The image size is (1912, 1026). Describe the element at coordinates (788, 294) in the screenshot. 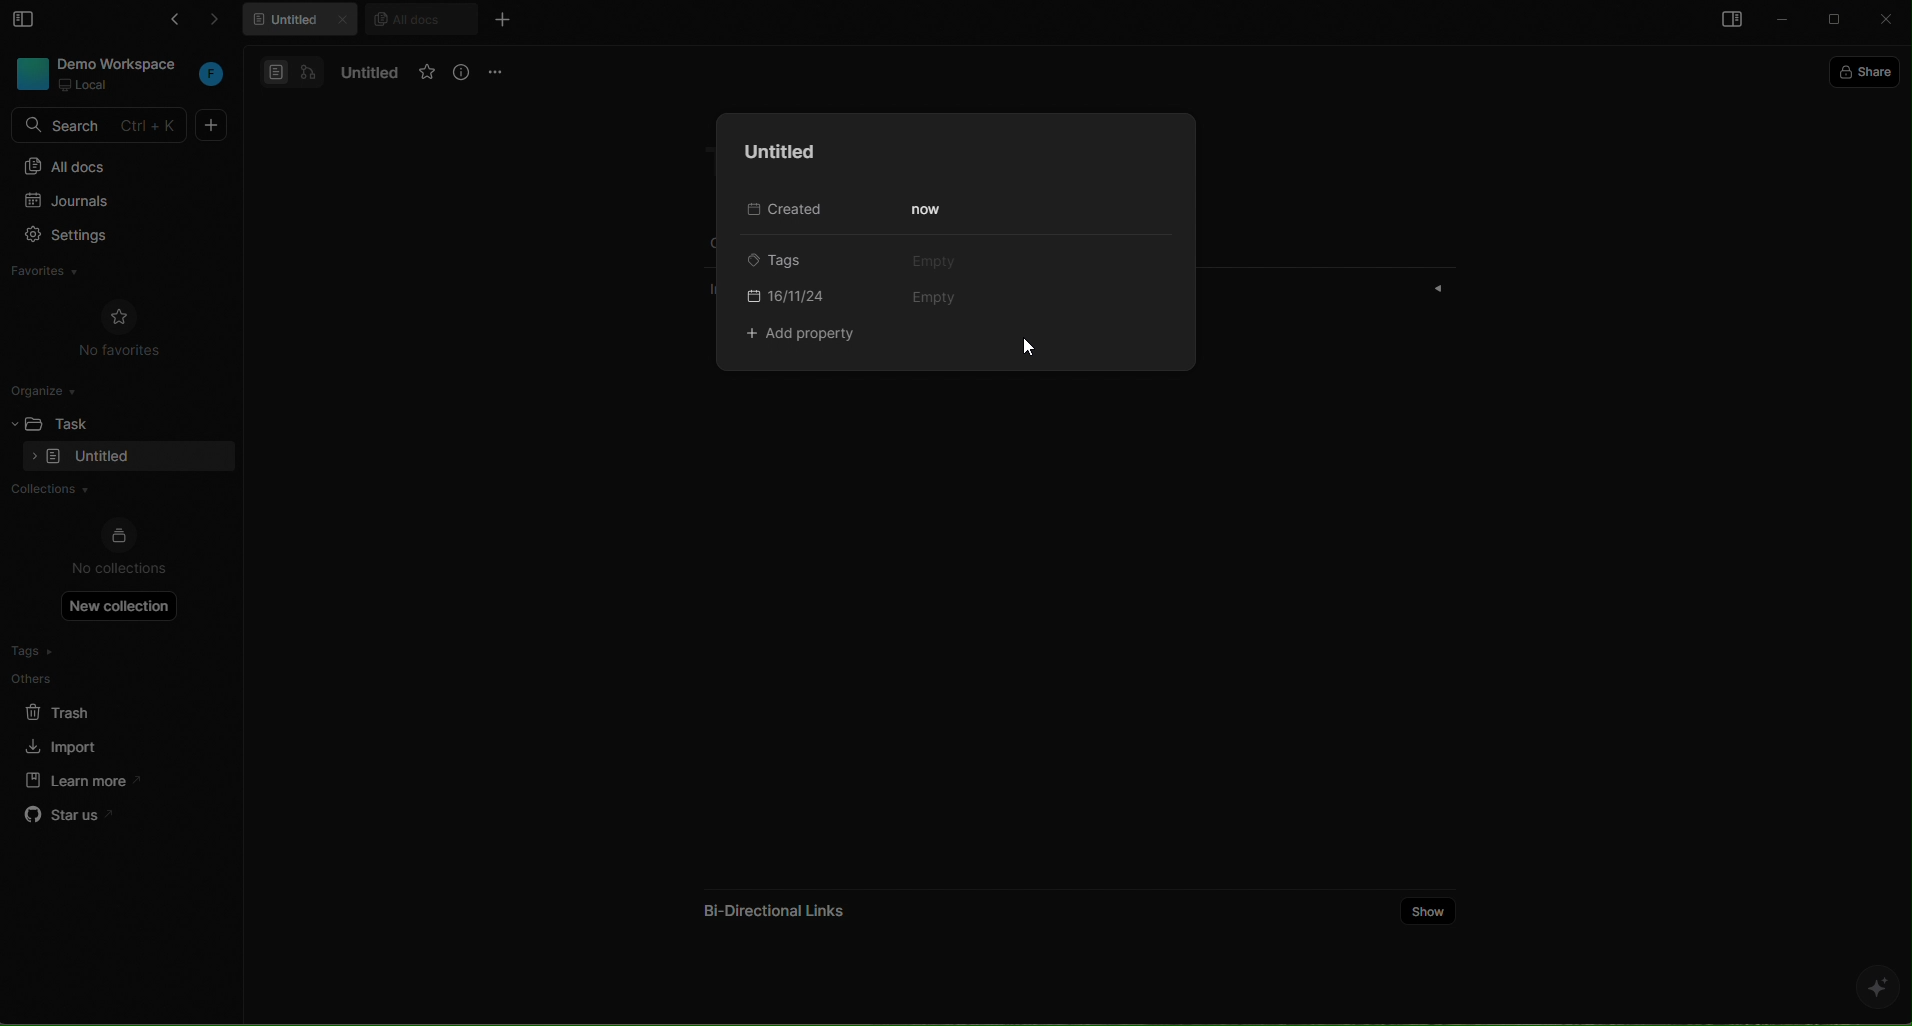

I see `16/11/24` at that location.